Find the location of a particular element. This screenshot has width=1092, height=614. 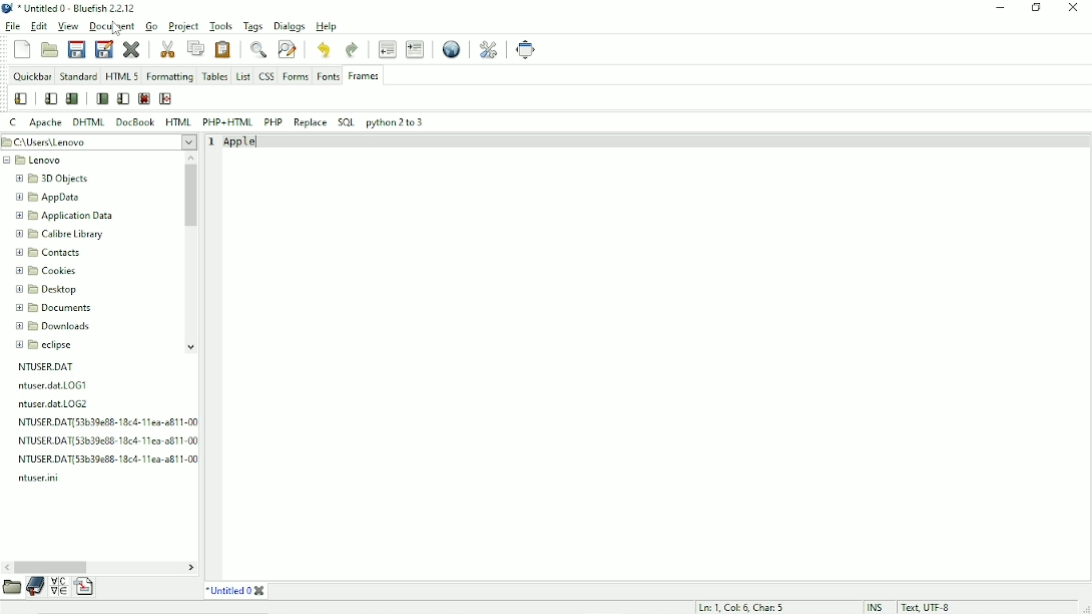

3D Objects is located at coordinates (52, 180).